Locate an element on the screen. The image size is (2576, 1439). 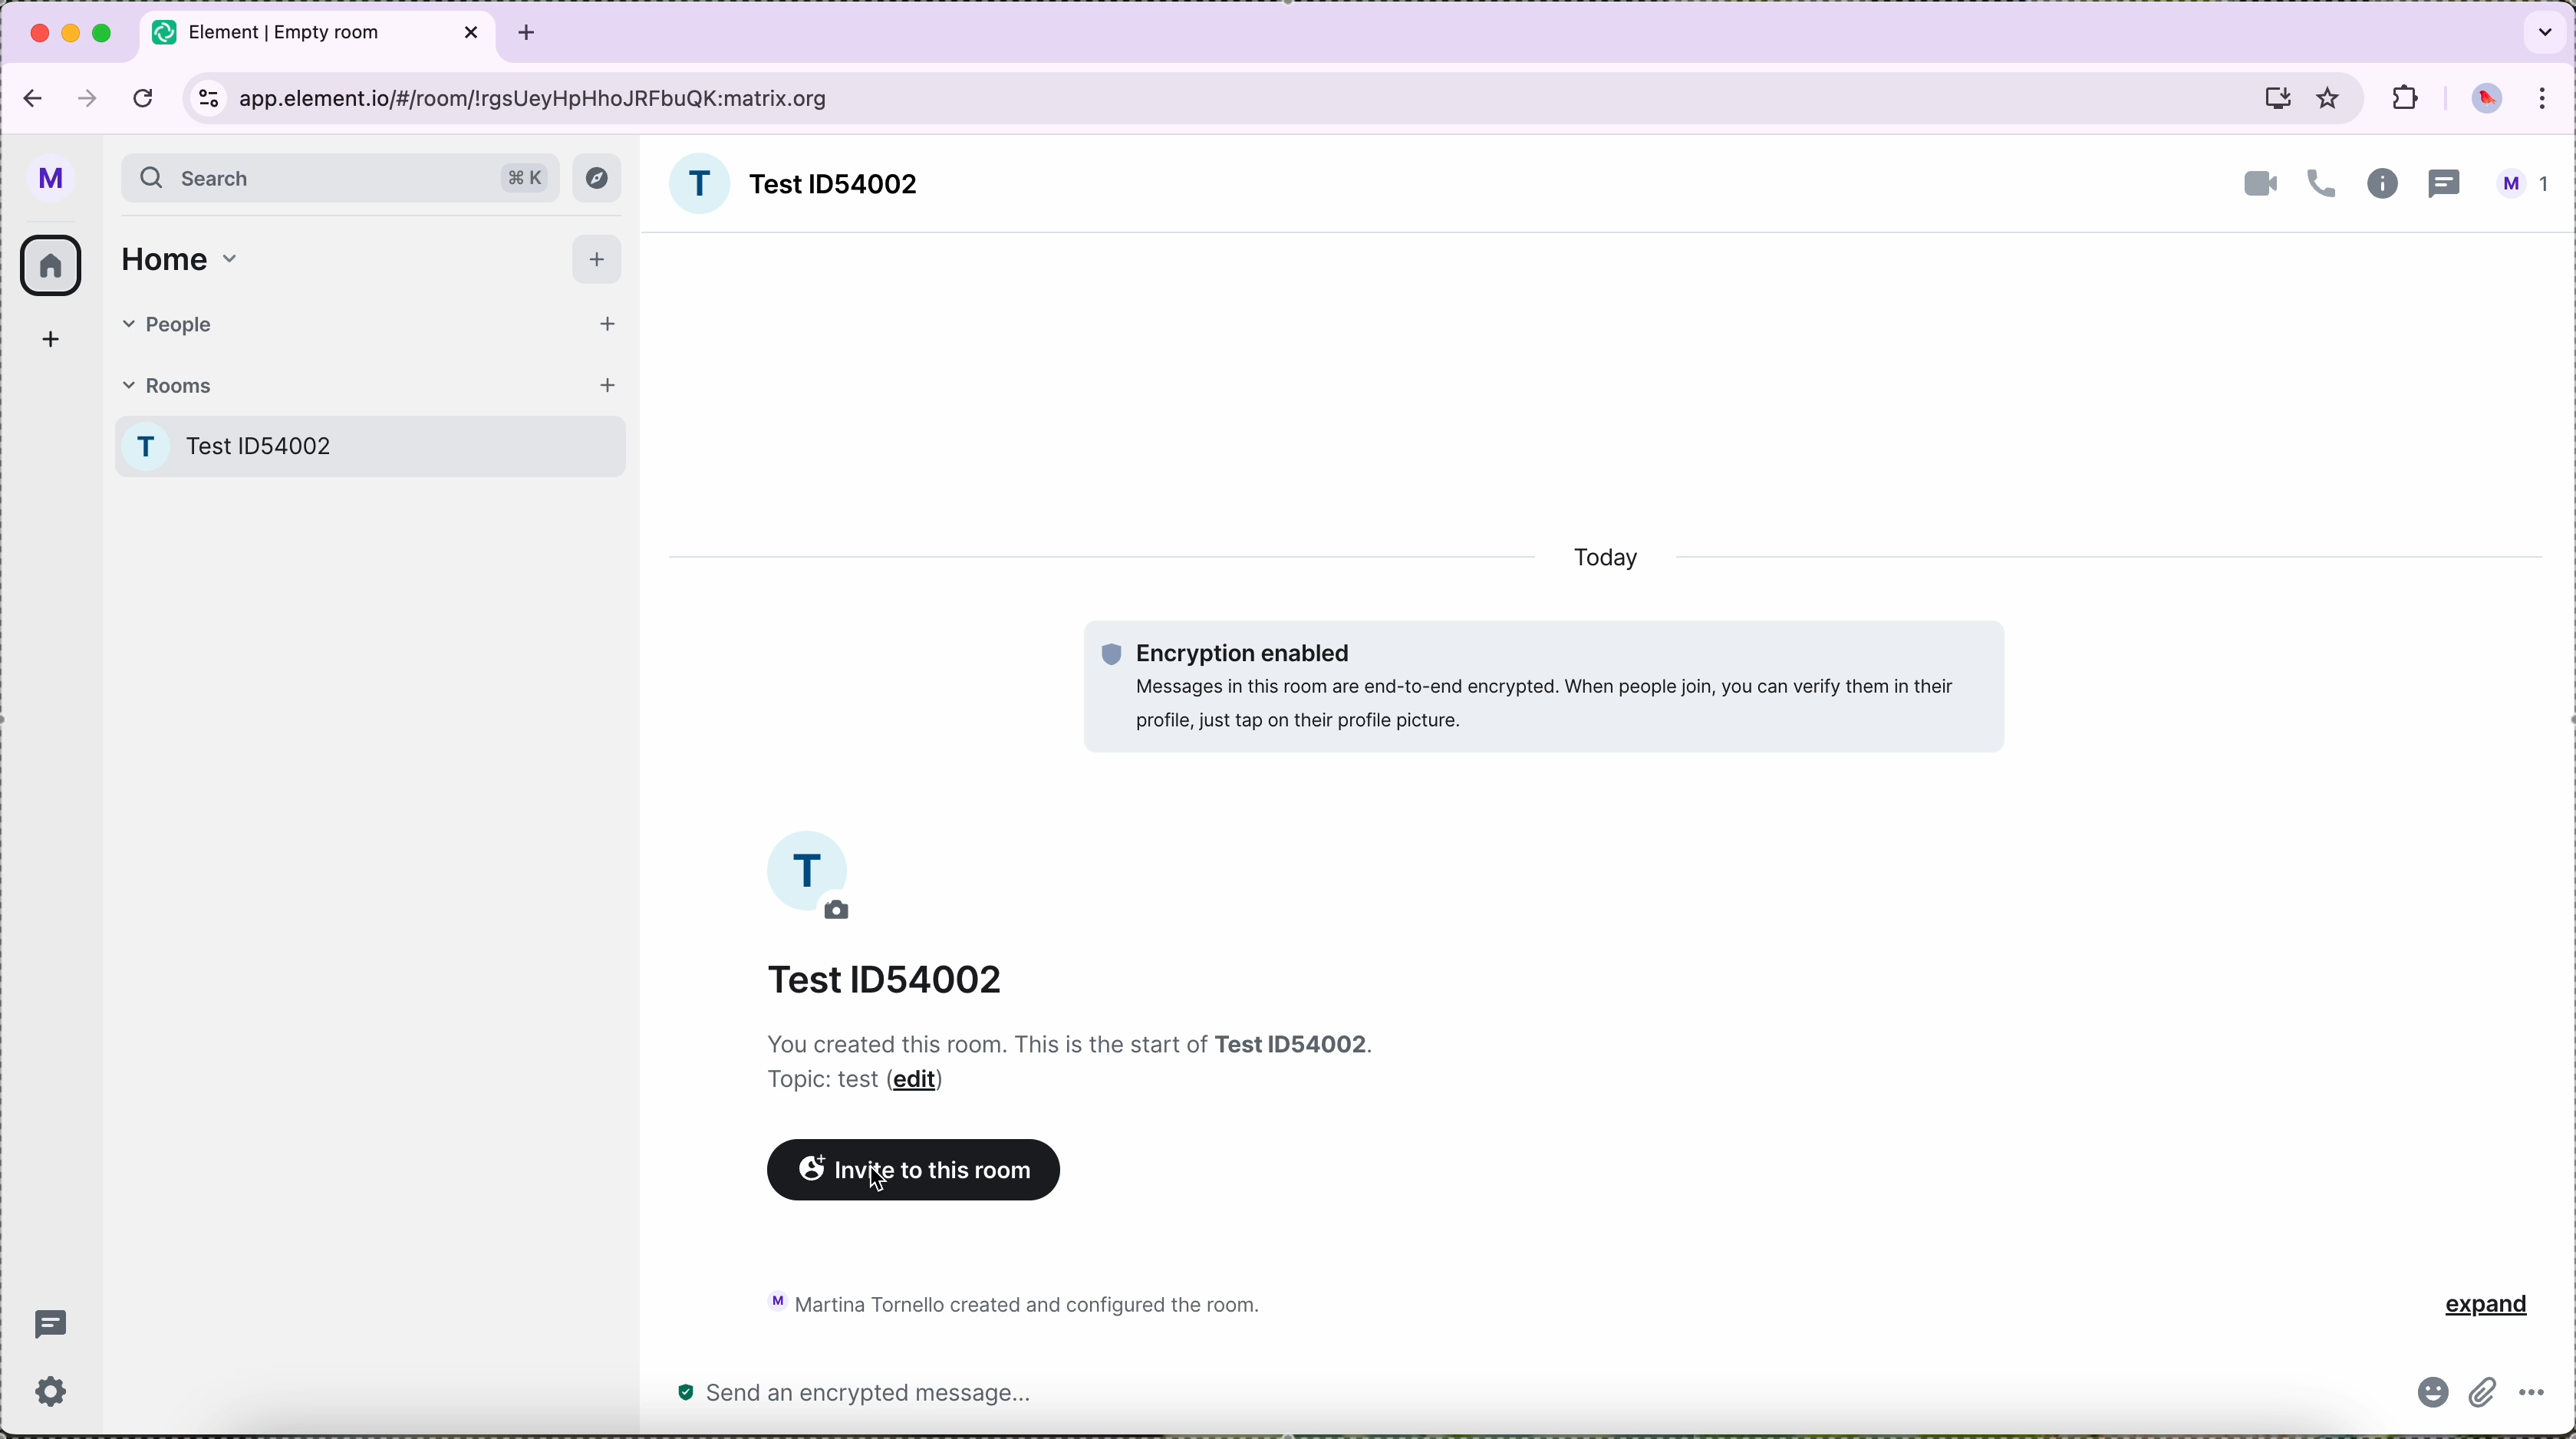
explore button is located at coordinates (598, 178).